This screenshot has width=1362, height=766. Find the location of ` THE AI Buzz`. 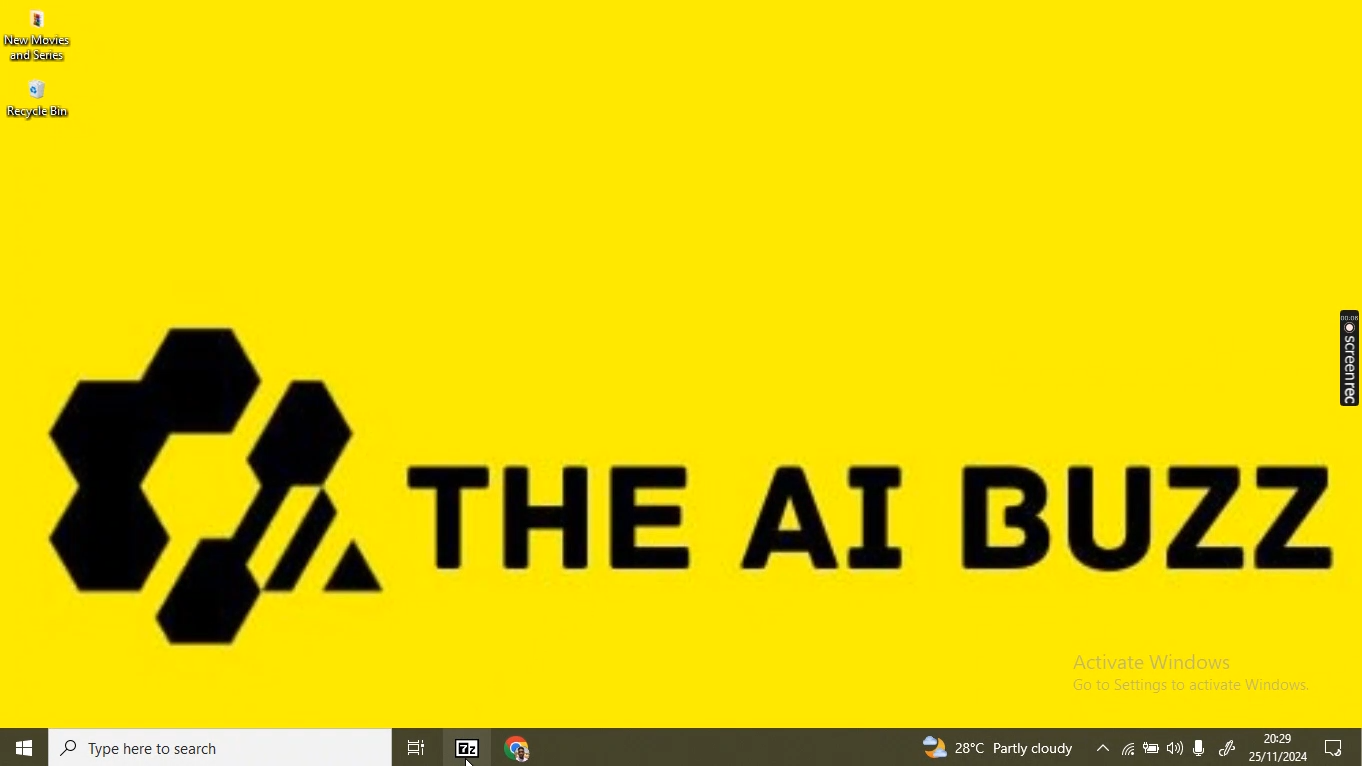

 THE AI Buzz is located at coordinates (866, 531).